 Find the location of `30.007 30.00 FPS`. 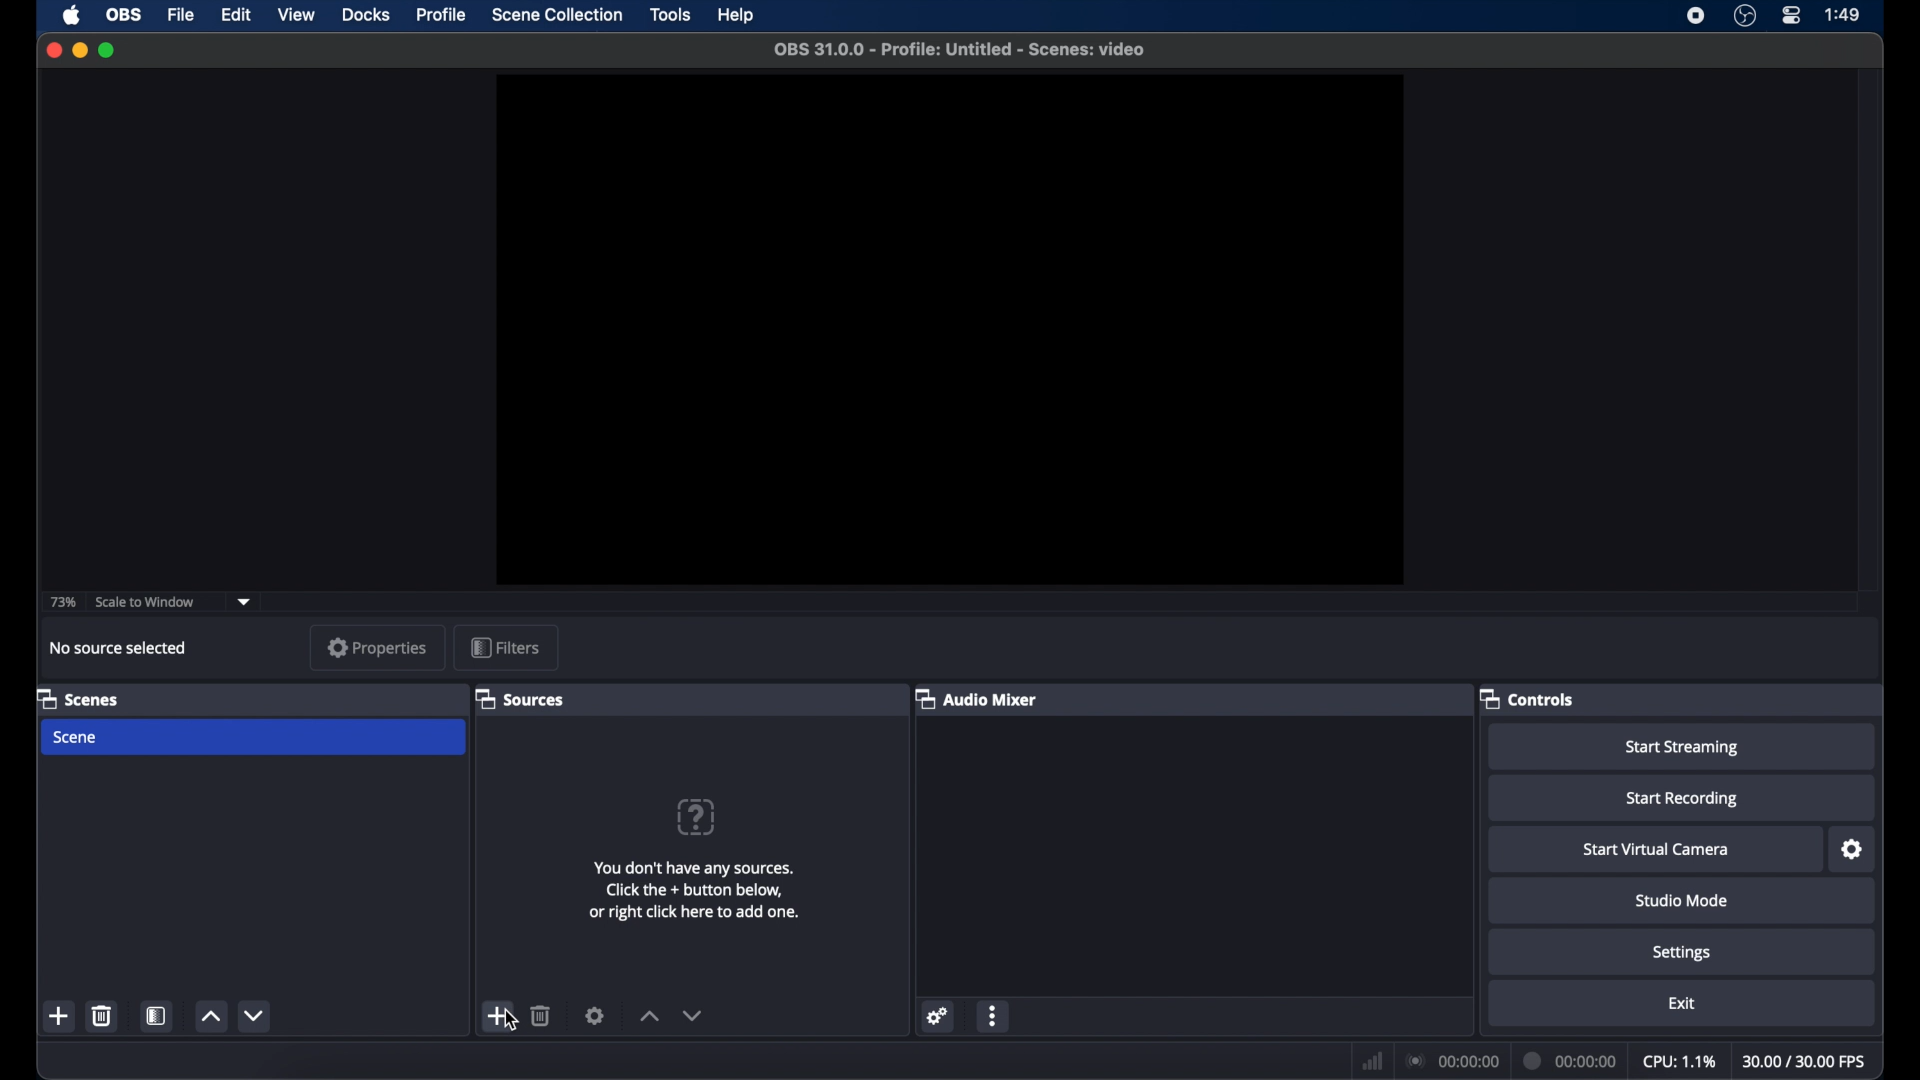

30.007 30.00 FPS is located at coordinates (1807, 1058).